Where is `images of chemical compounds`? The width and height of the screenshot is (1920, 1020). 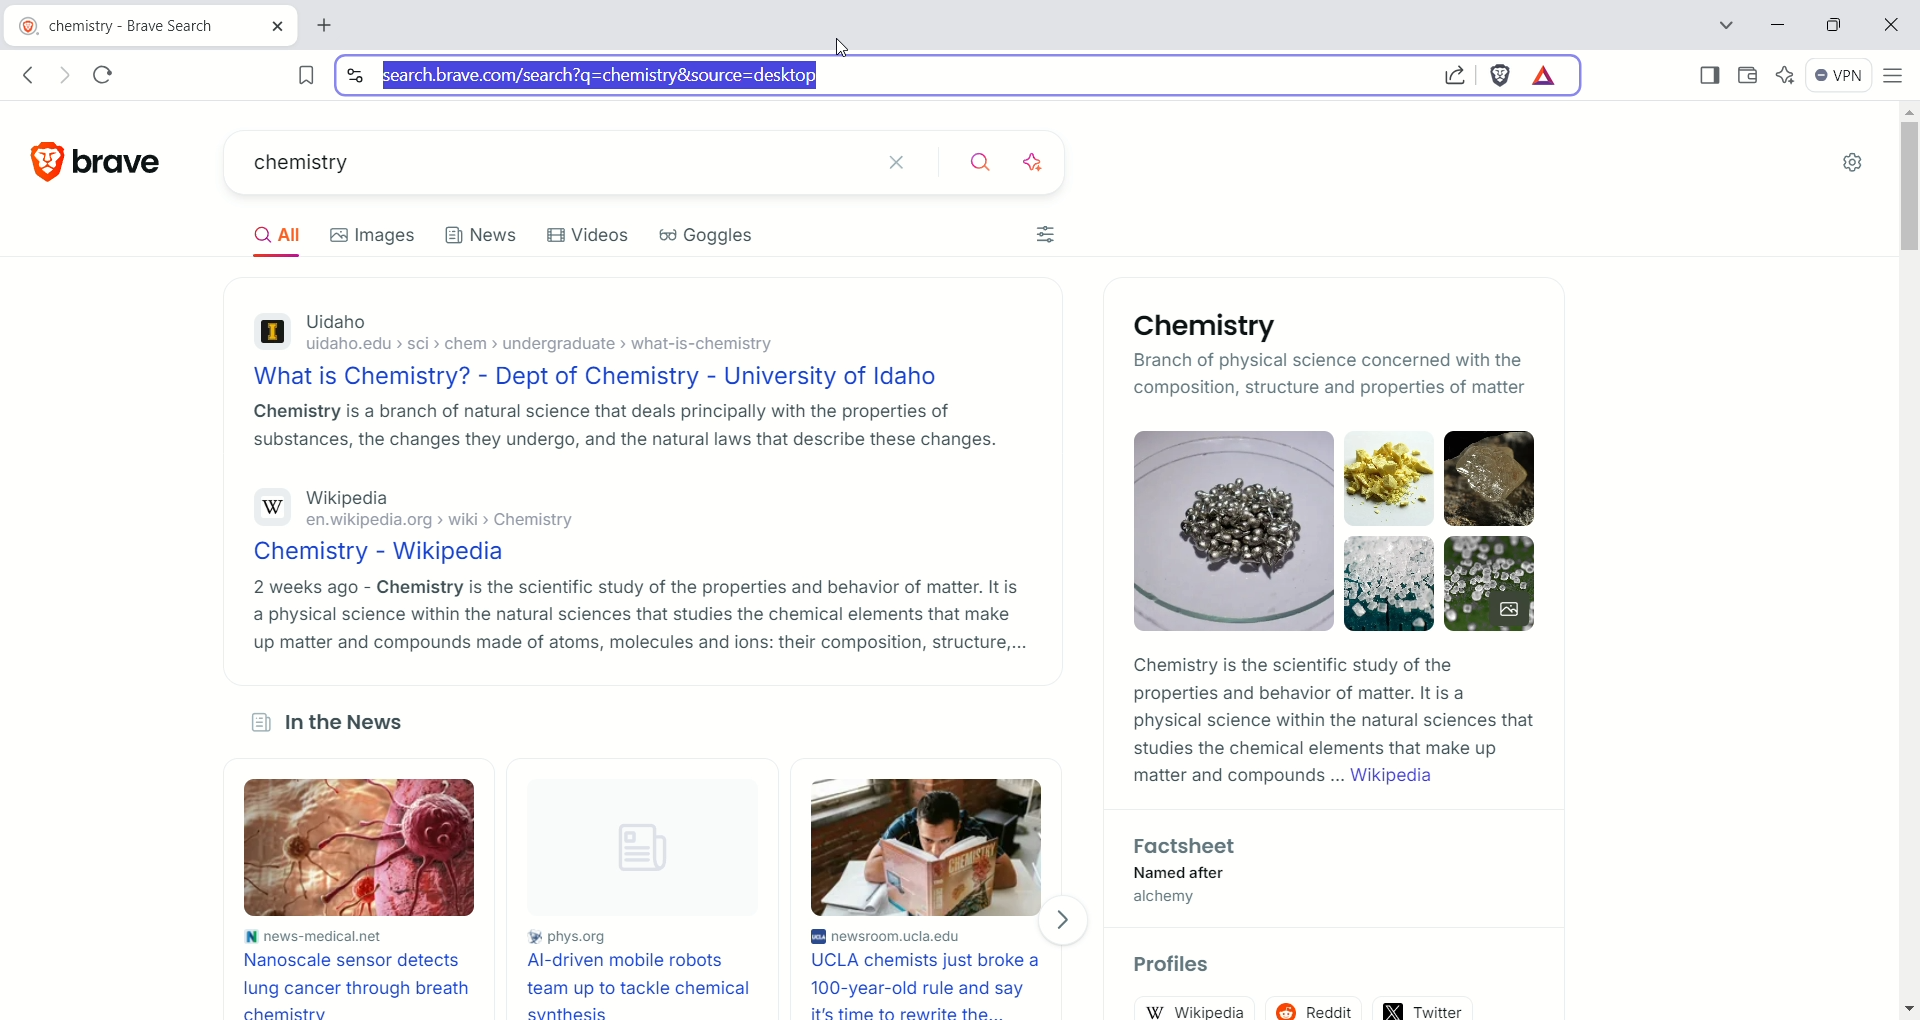 images of chemical compounds is located at coordinates (1223, 530).